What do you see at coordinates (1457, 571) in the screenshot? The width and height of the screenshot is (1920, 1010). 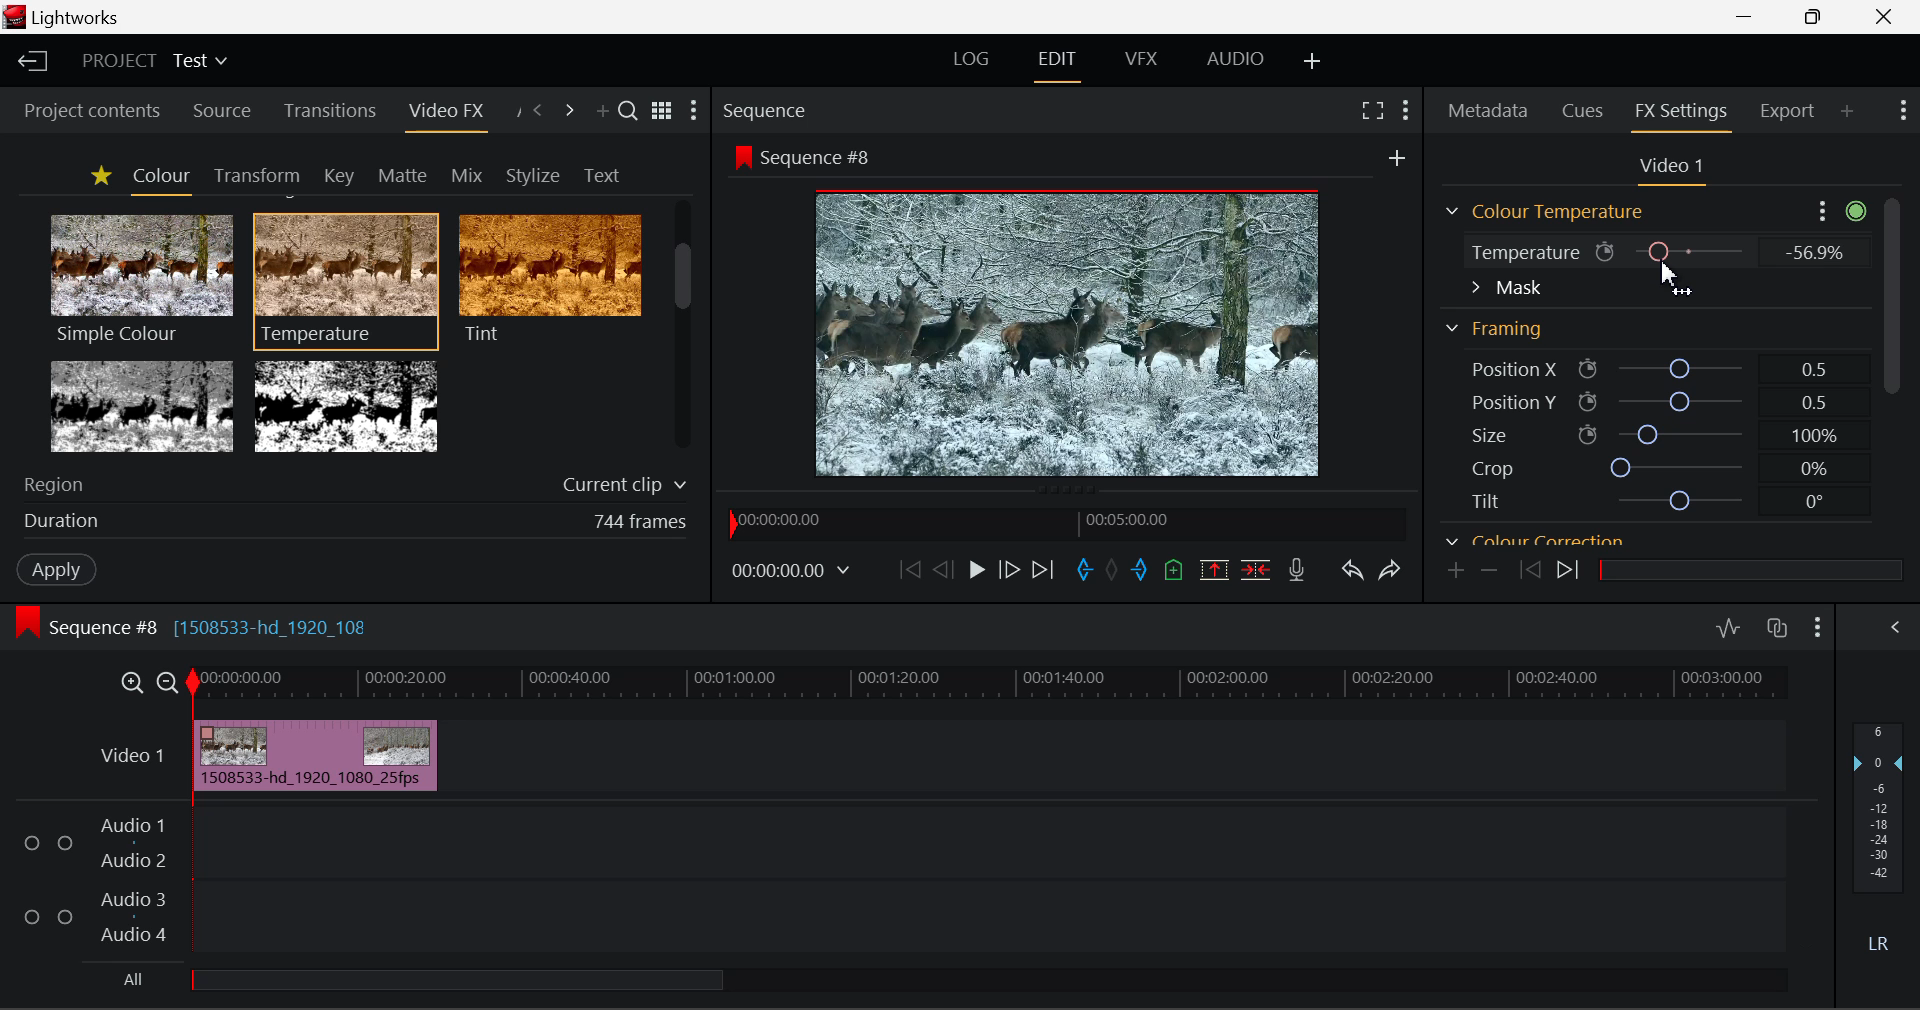 I see `Add keyframe` at bounding box center [1457, 571].